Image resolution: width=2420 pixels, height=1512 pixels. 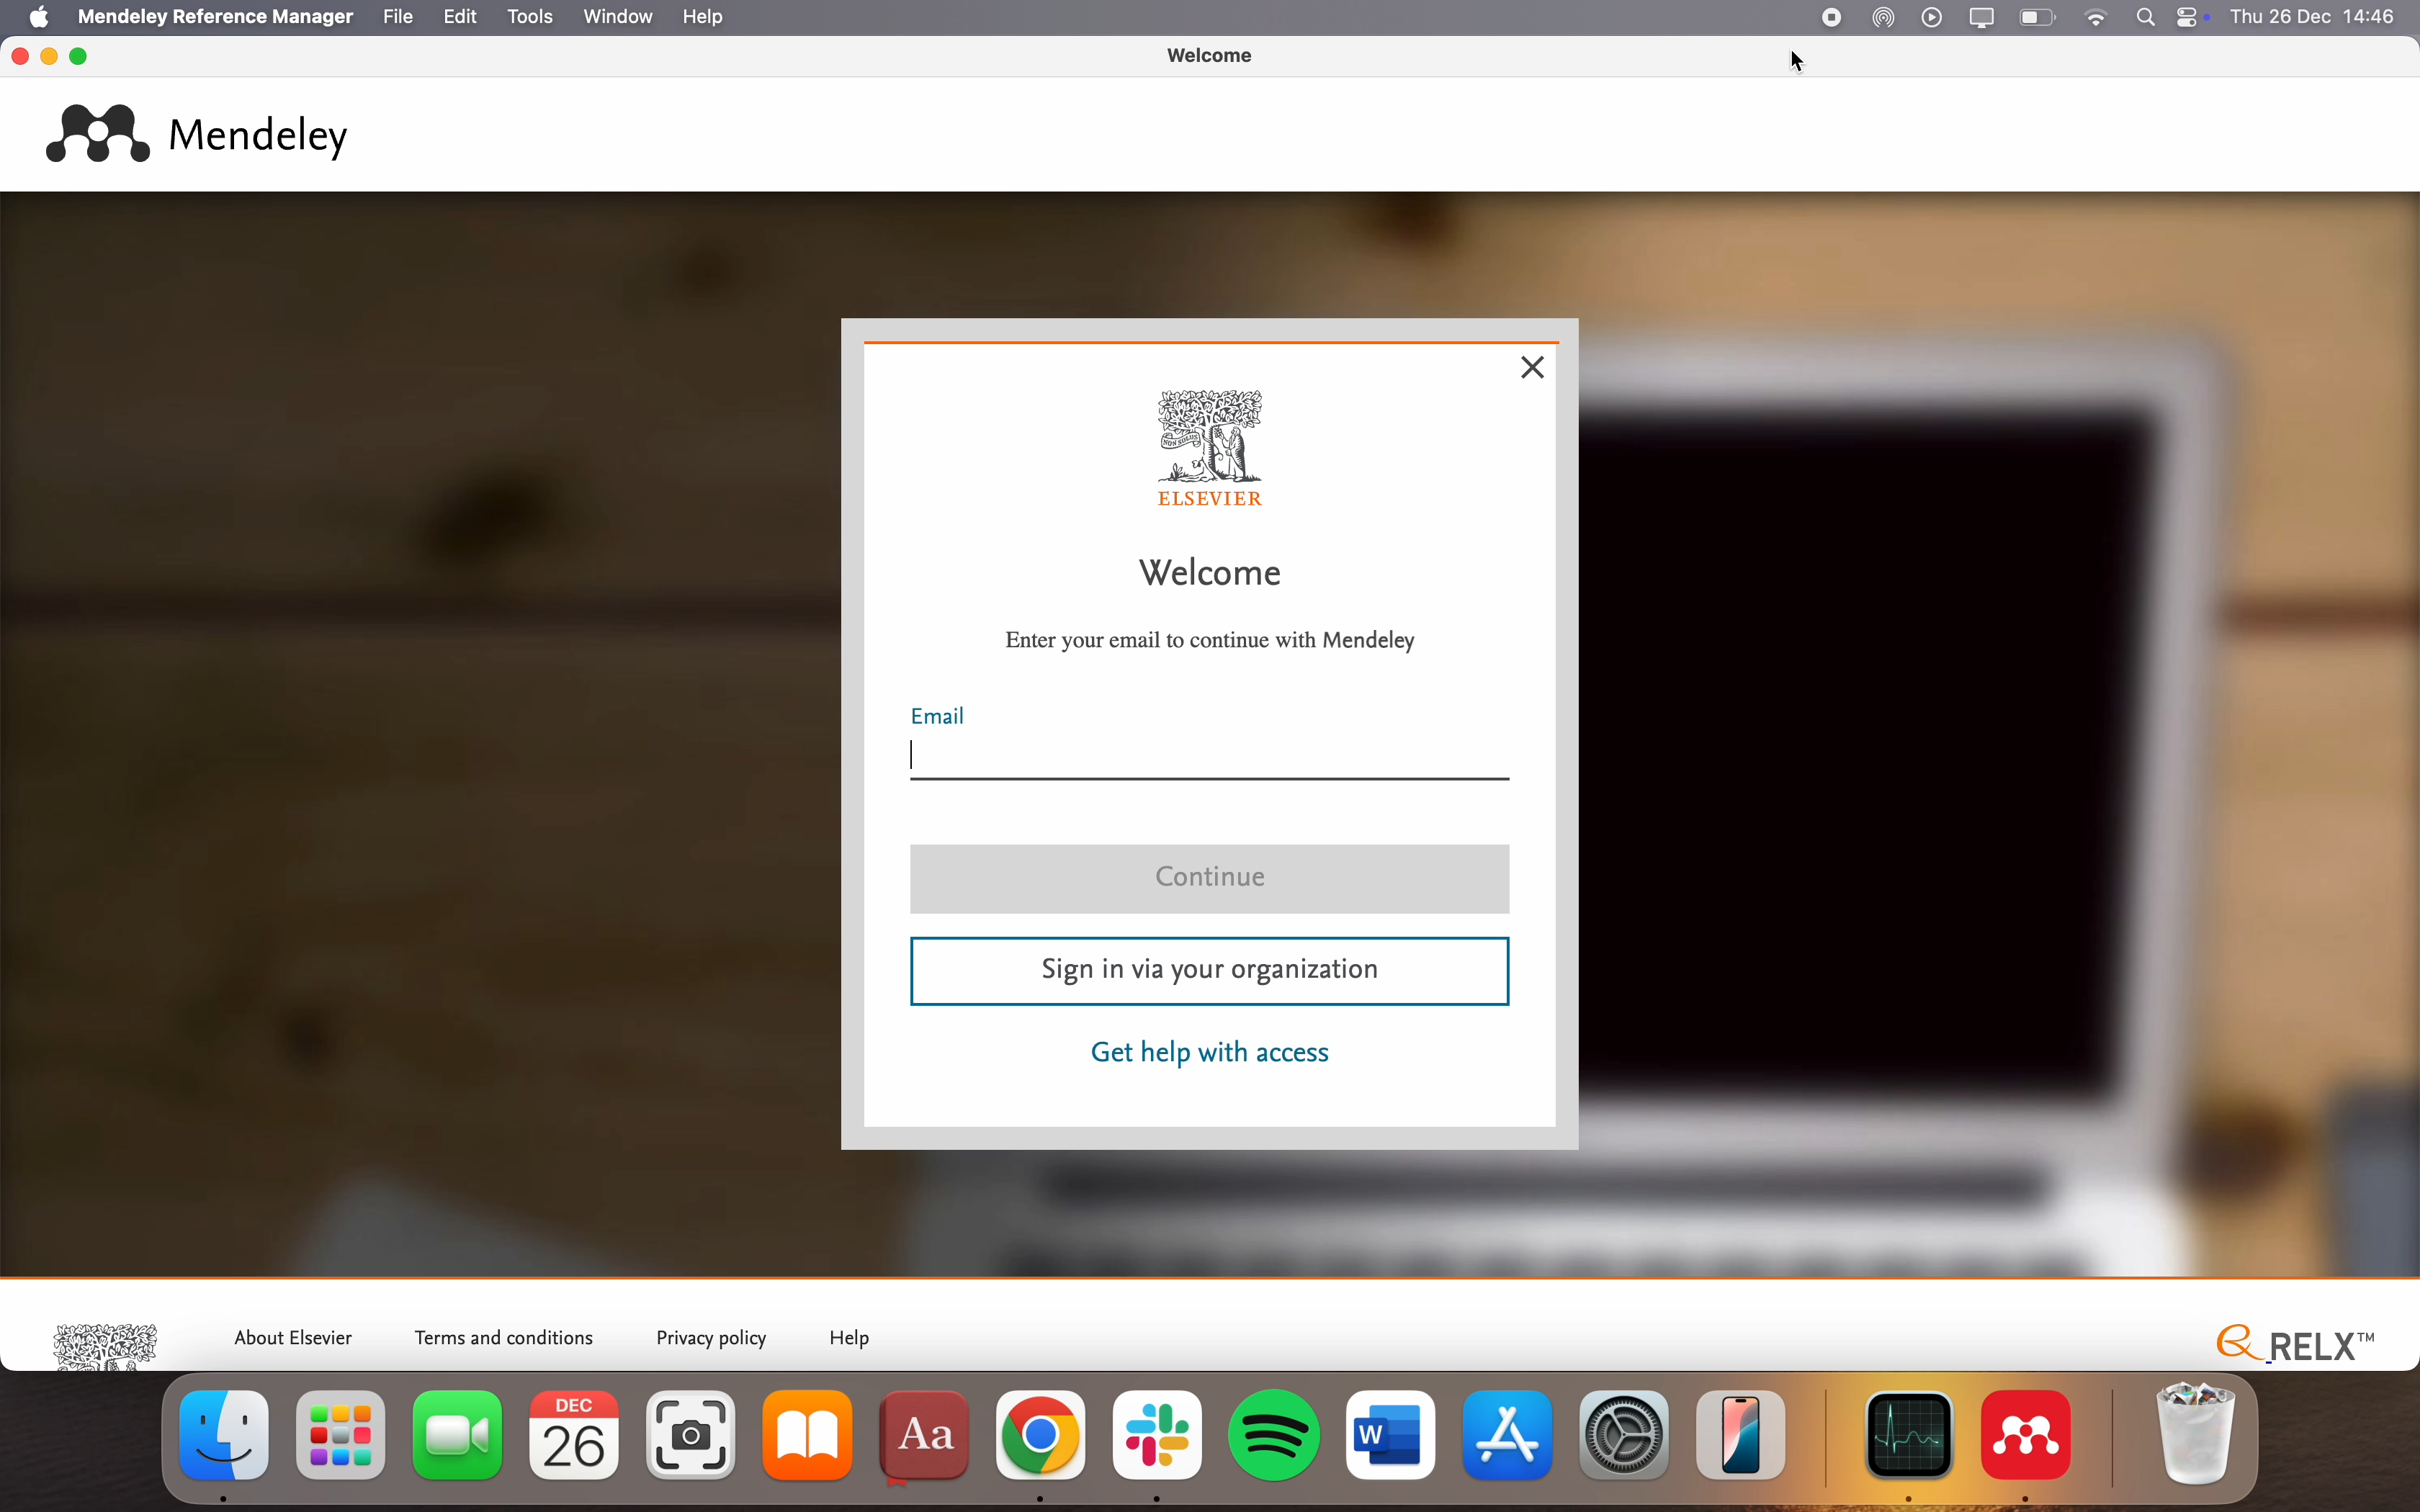 I want to click on window, so click(x=616, y=16).